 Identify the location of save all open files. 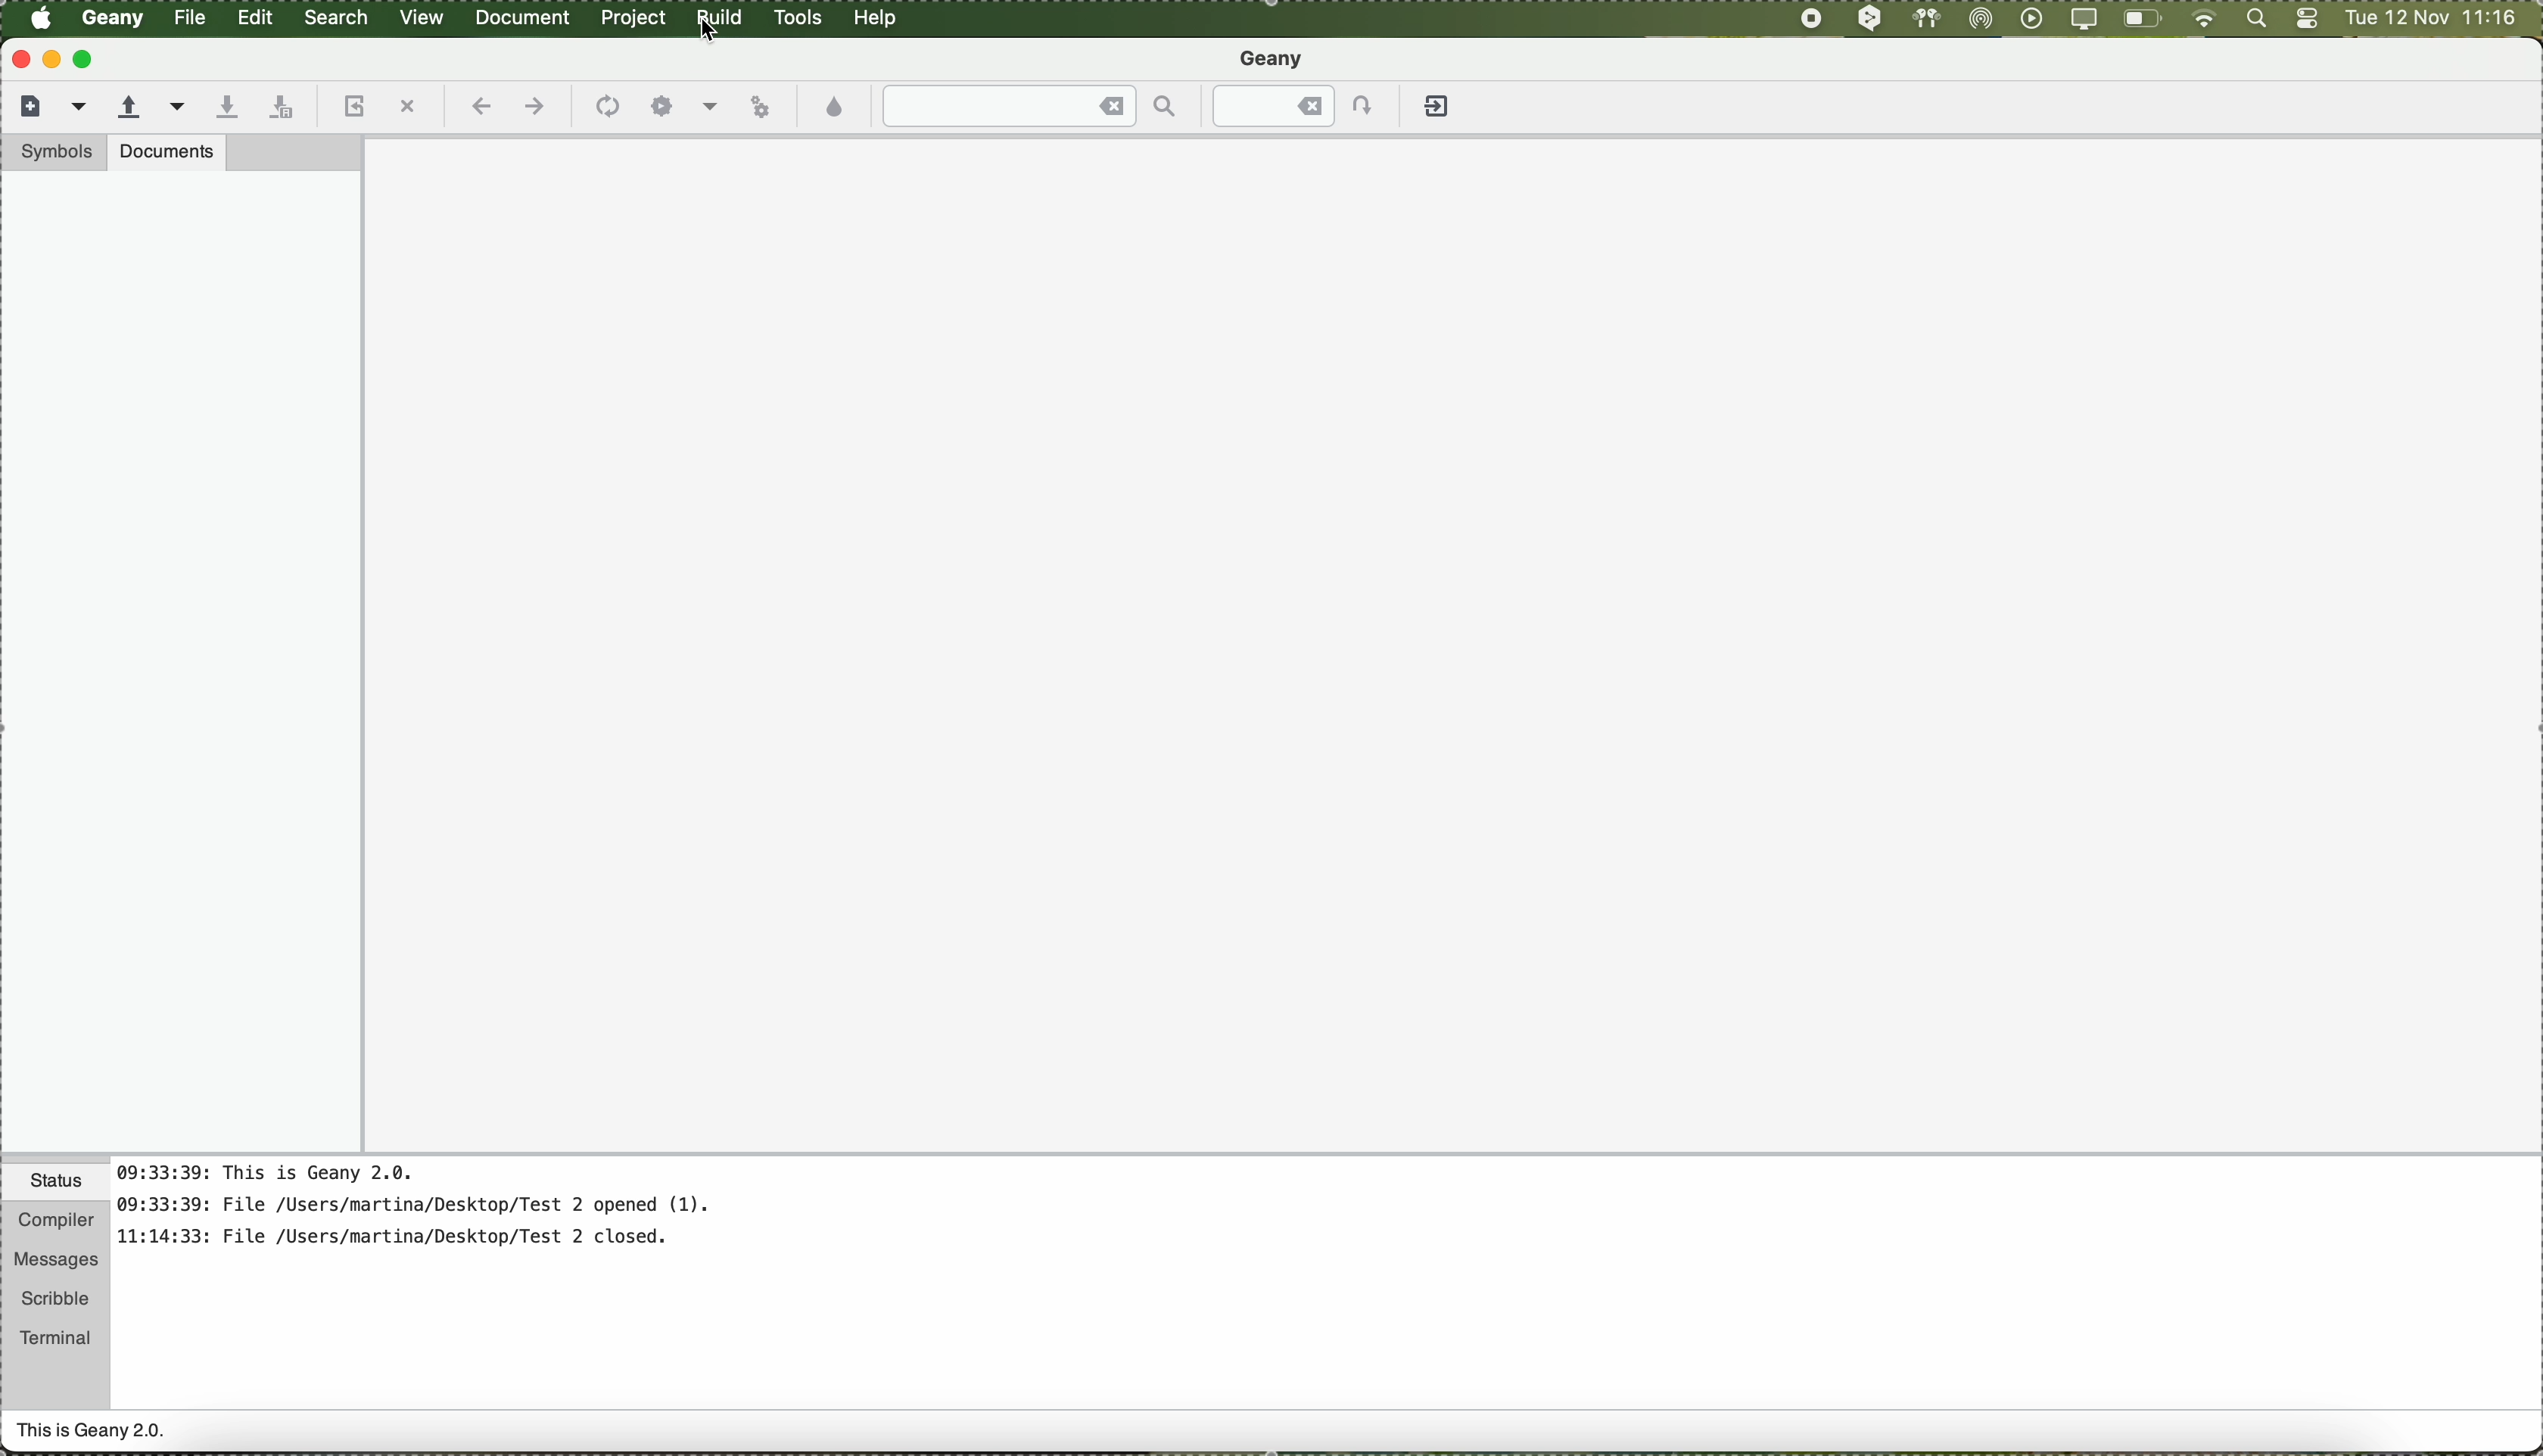
(278, 108).